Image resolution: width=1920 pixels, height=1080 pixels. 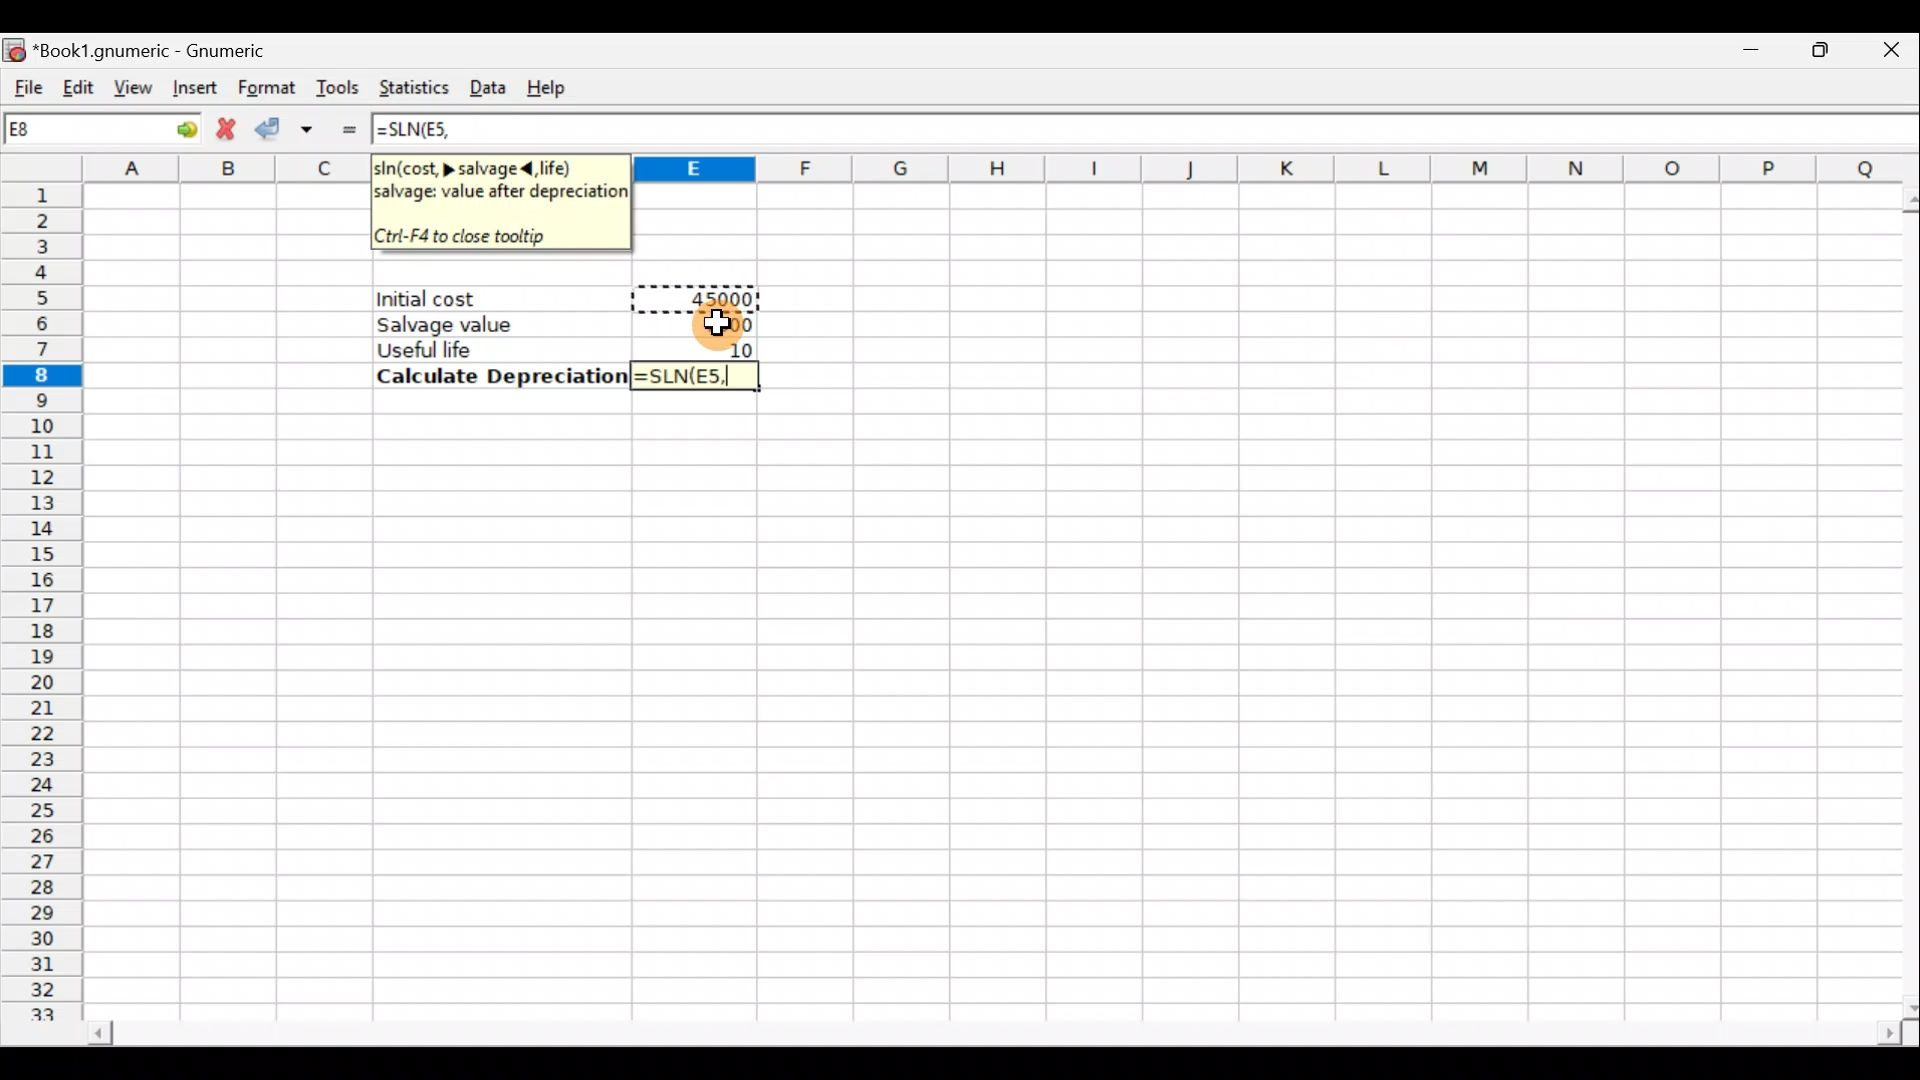 I want to click on Initial cost, so click(x=504, y=299).